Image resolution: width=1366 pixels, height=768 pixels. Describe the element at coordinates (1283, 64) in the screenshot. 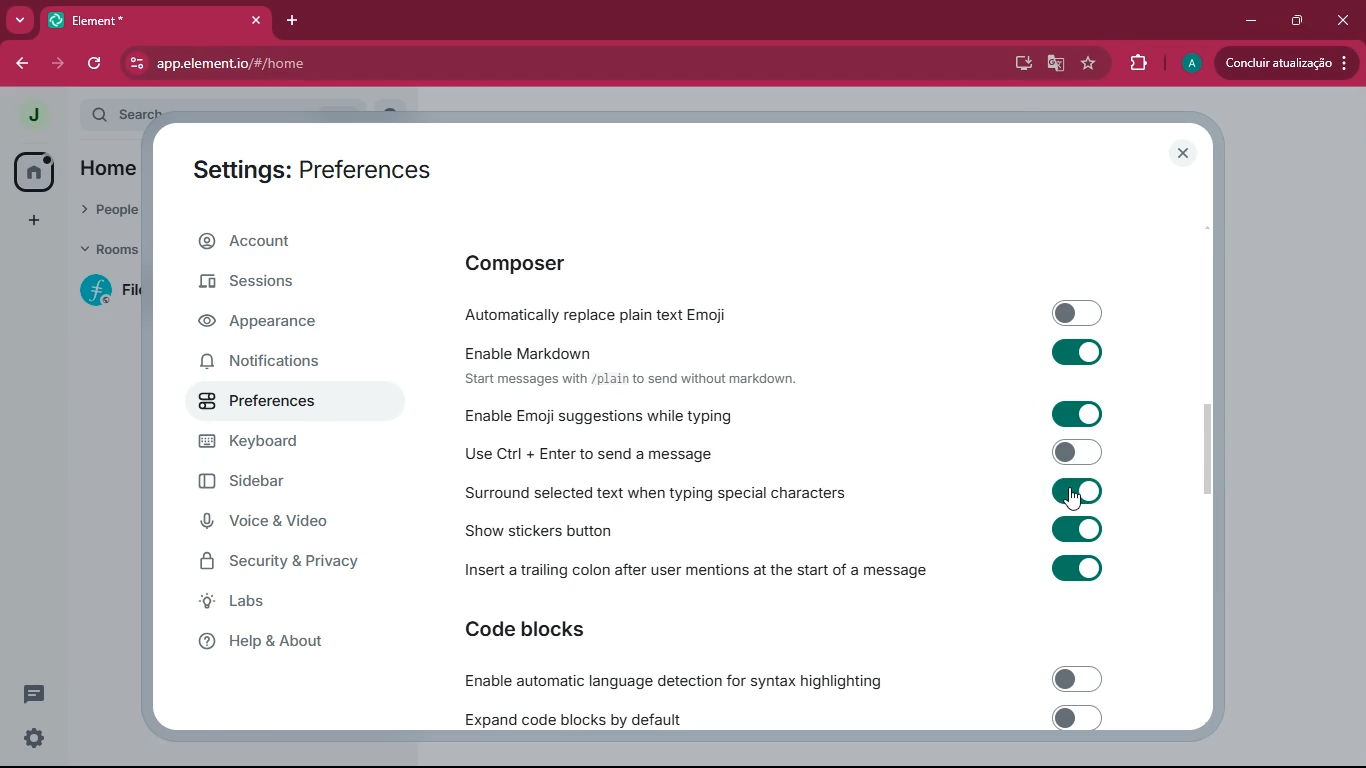

I see `conduir atualizacao` at that location.